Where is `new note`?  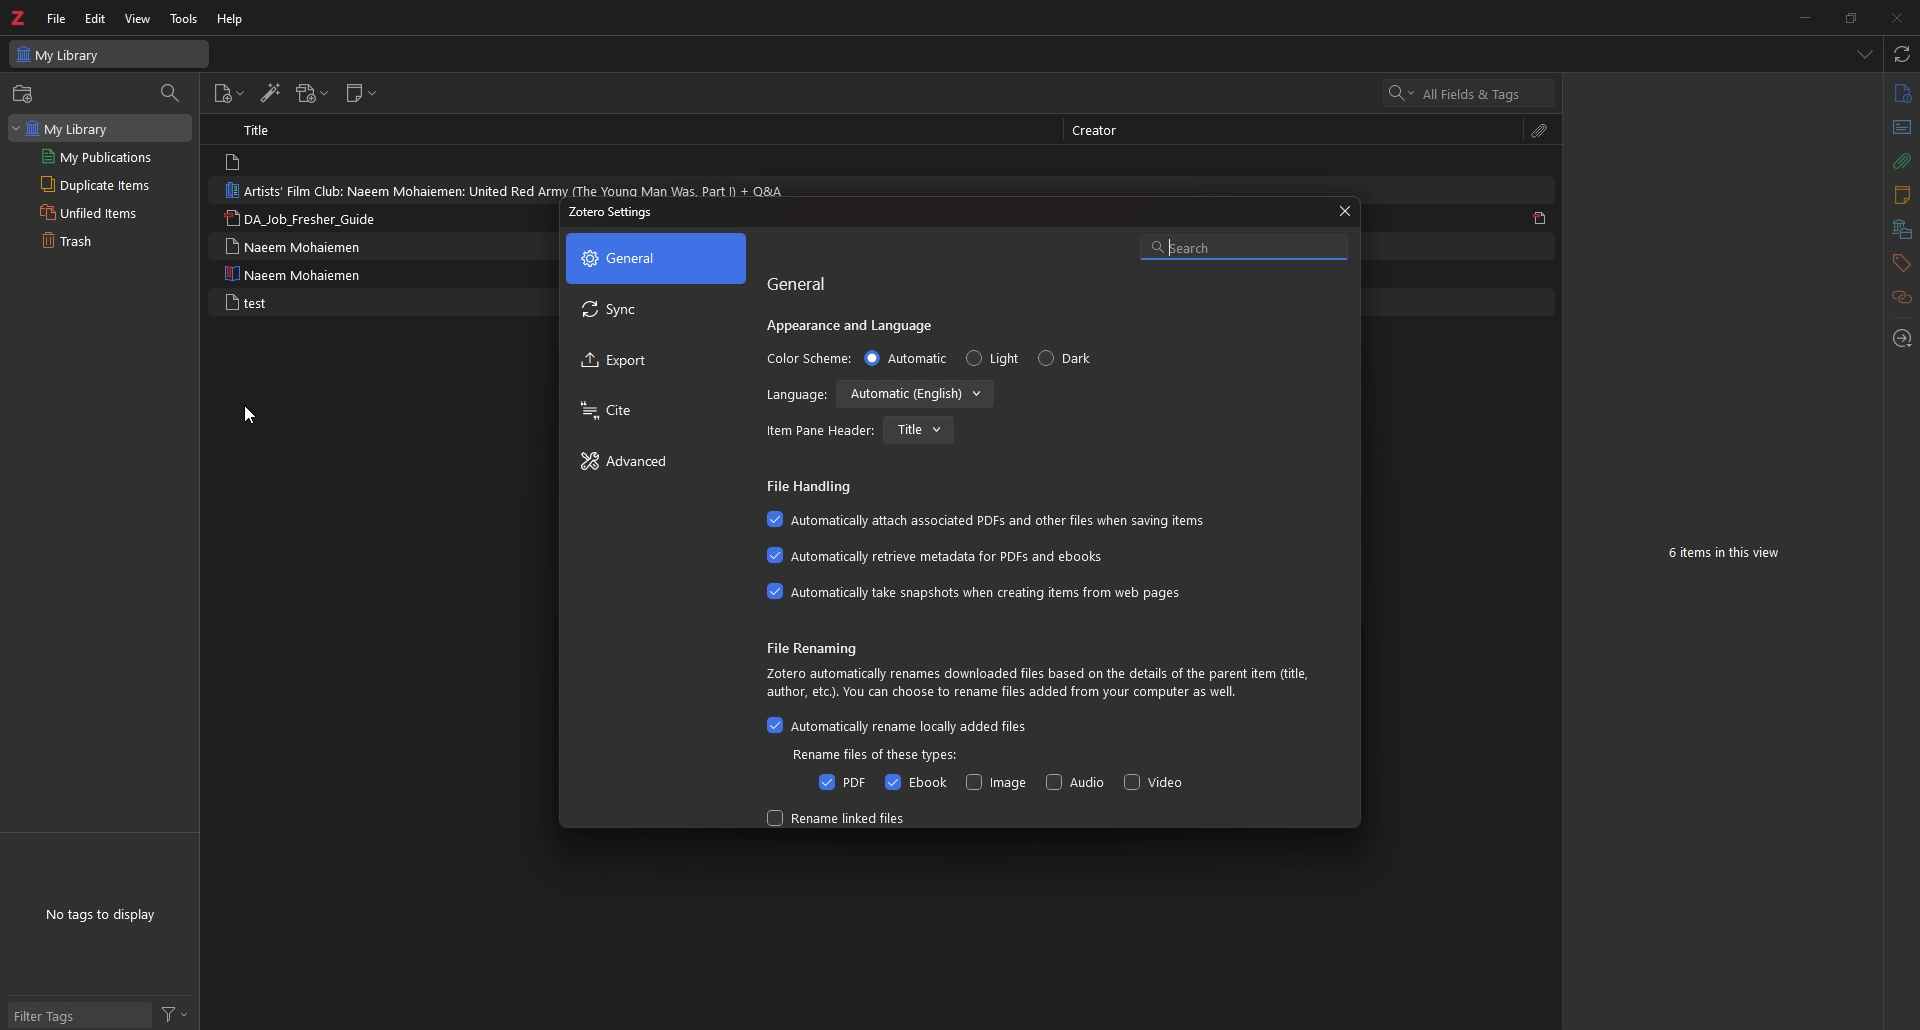 new note is located at coordinates (361, 93).